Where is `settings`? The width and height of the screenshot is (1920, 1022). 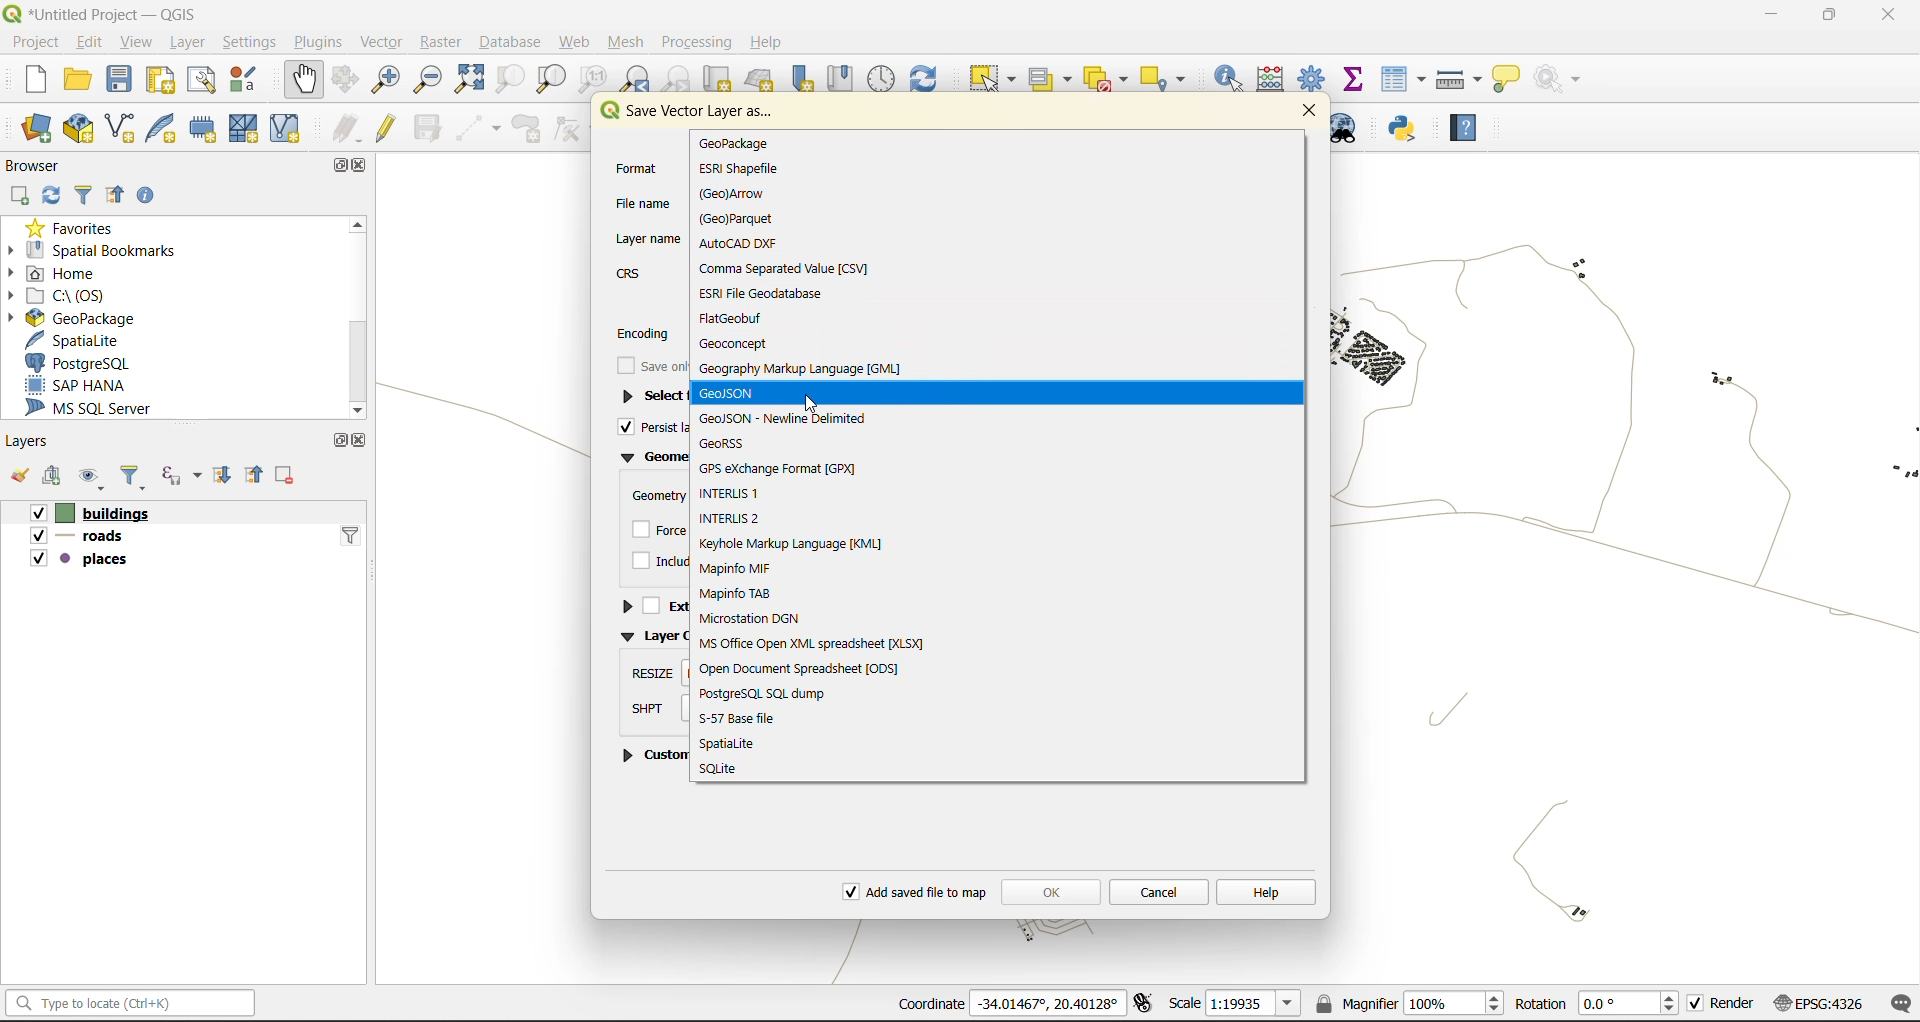 settings is located at coordinates (252, 41).